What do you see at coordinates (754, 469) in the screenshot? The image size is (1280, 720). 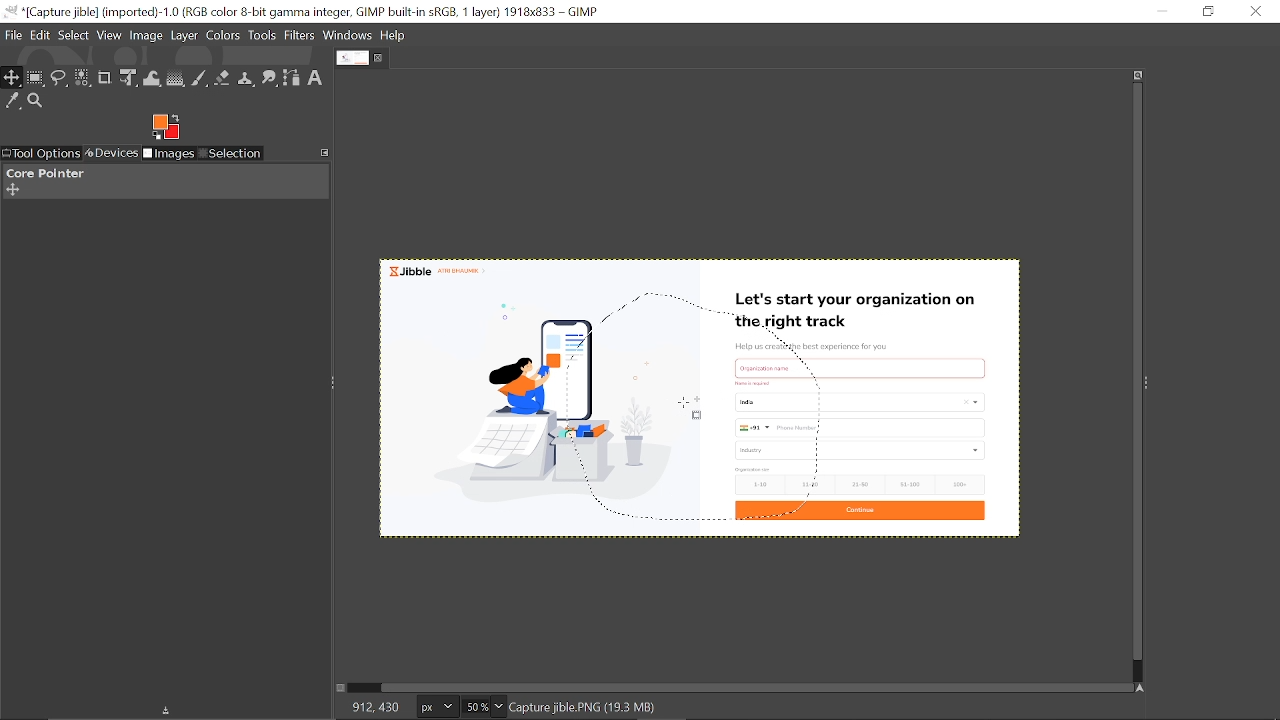 I see `size` at bounding box center [754, 469].